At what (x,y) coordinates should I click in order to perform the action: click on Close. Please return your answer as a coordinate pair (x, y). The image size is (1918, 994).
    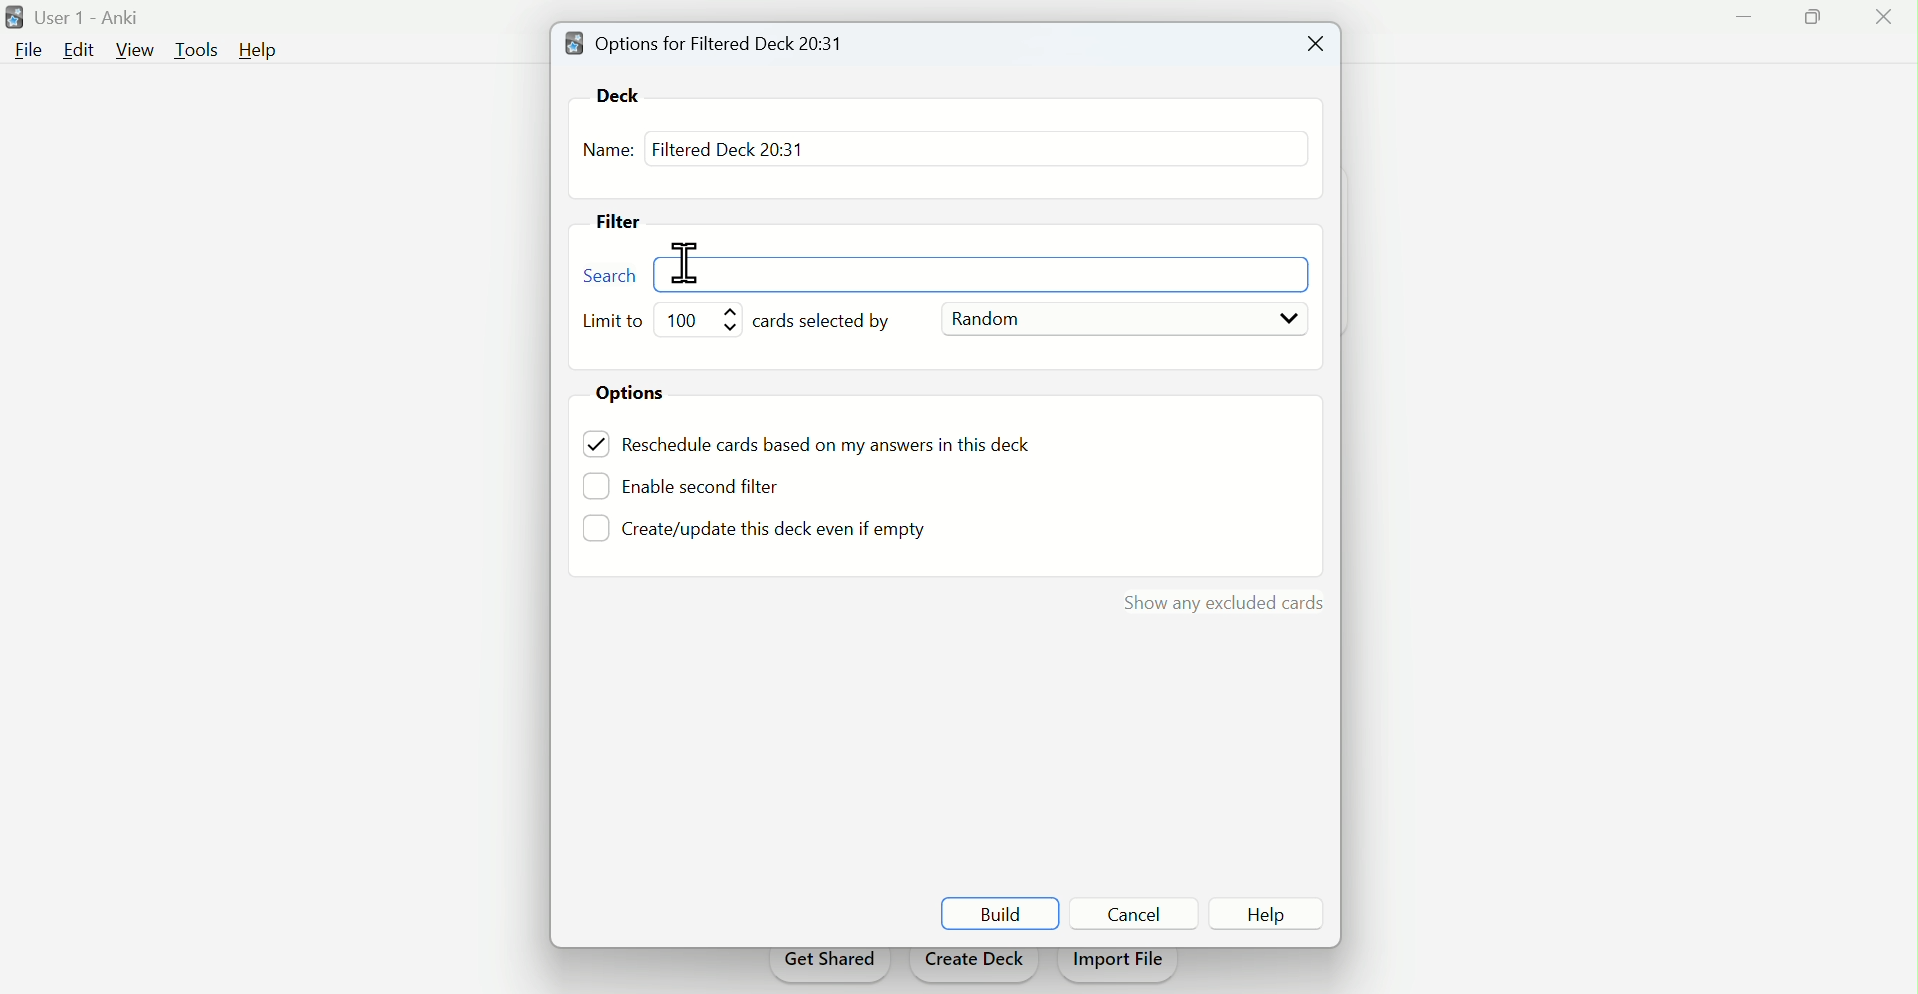
    Looking at the image, I should click on (1879, 21).